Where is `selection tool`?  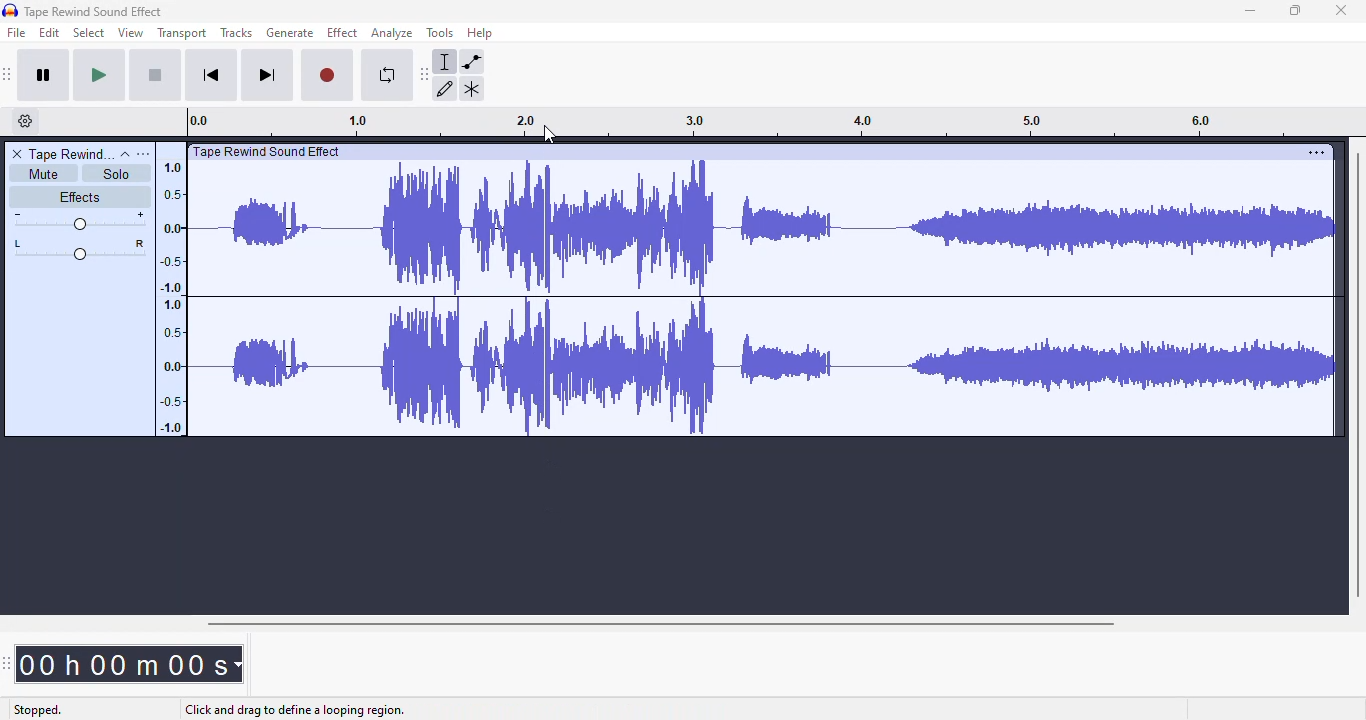 selection tool is located at coordinates (448, 61).